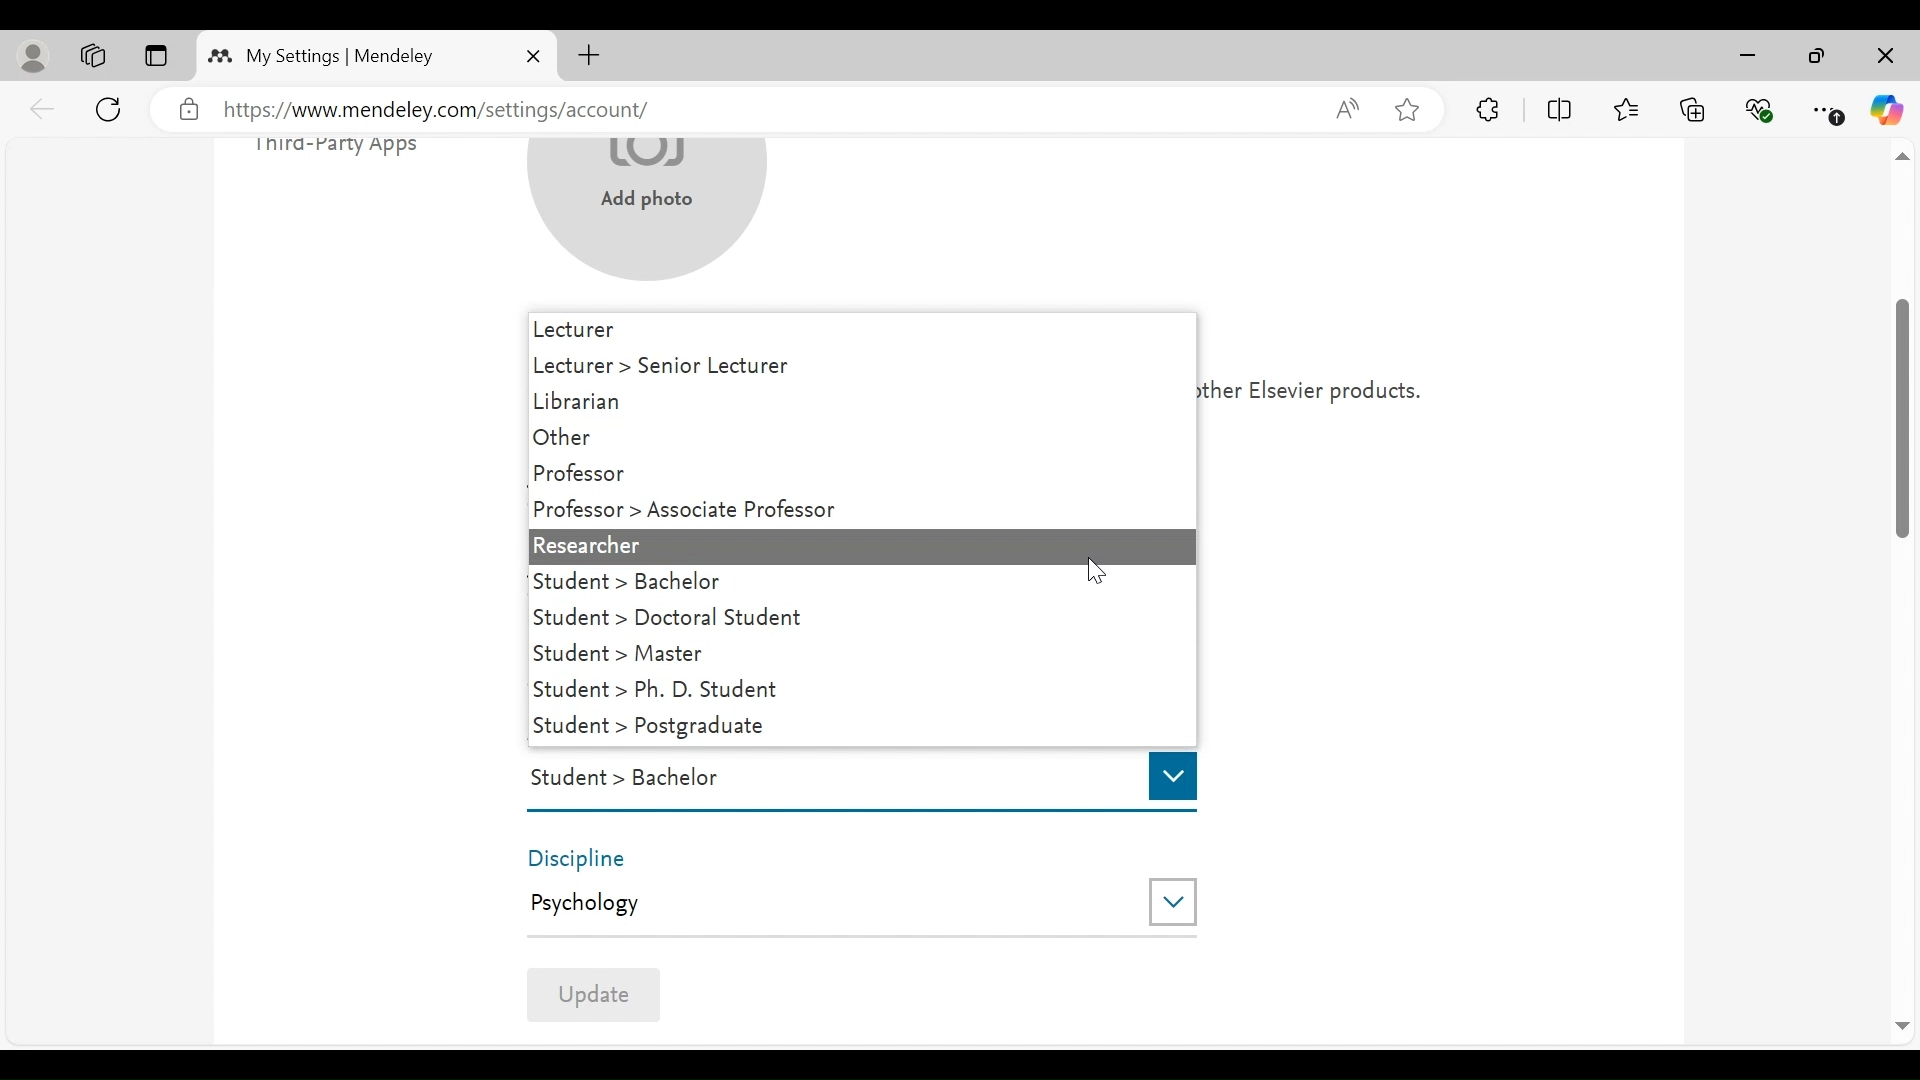 This screenshot has height=1080, width=1920. I want to click on Student > Doctoral Student, so click(861, 616).